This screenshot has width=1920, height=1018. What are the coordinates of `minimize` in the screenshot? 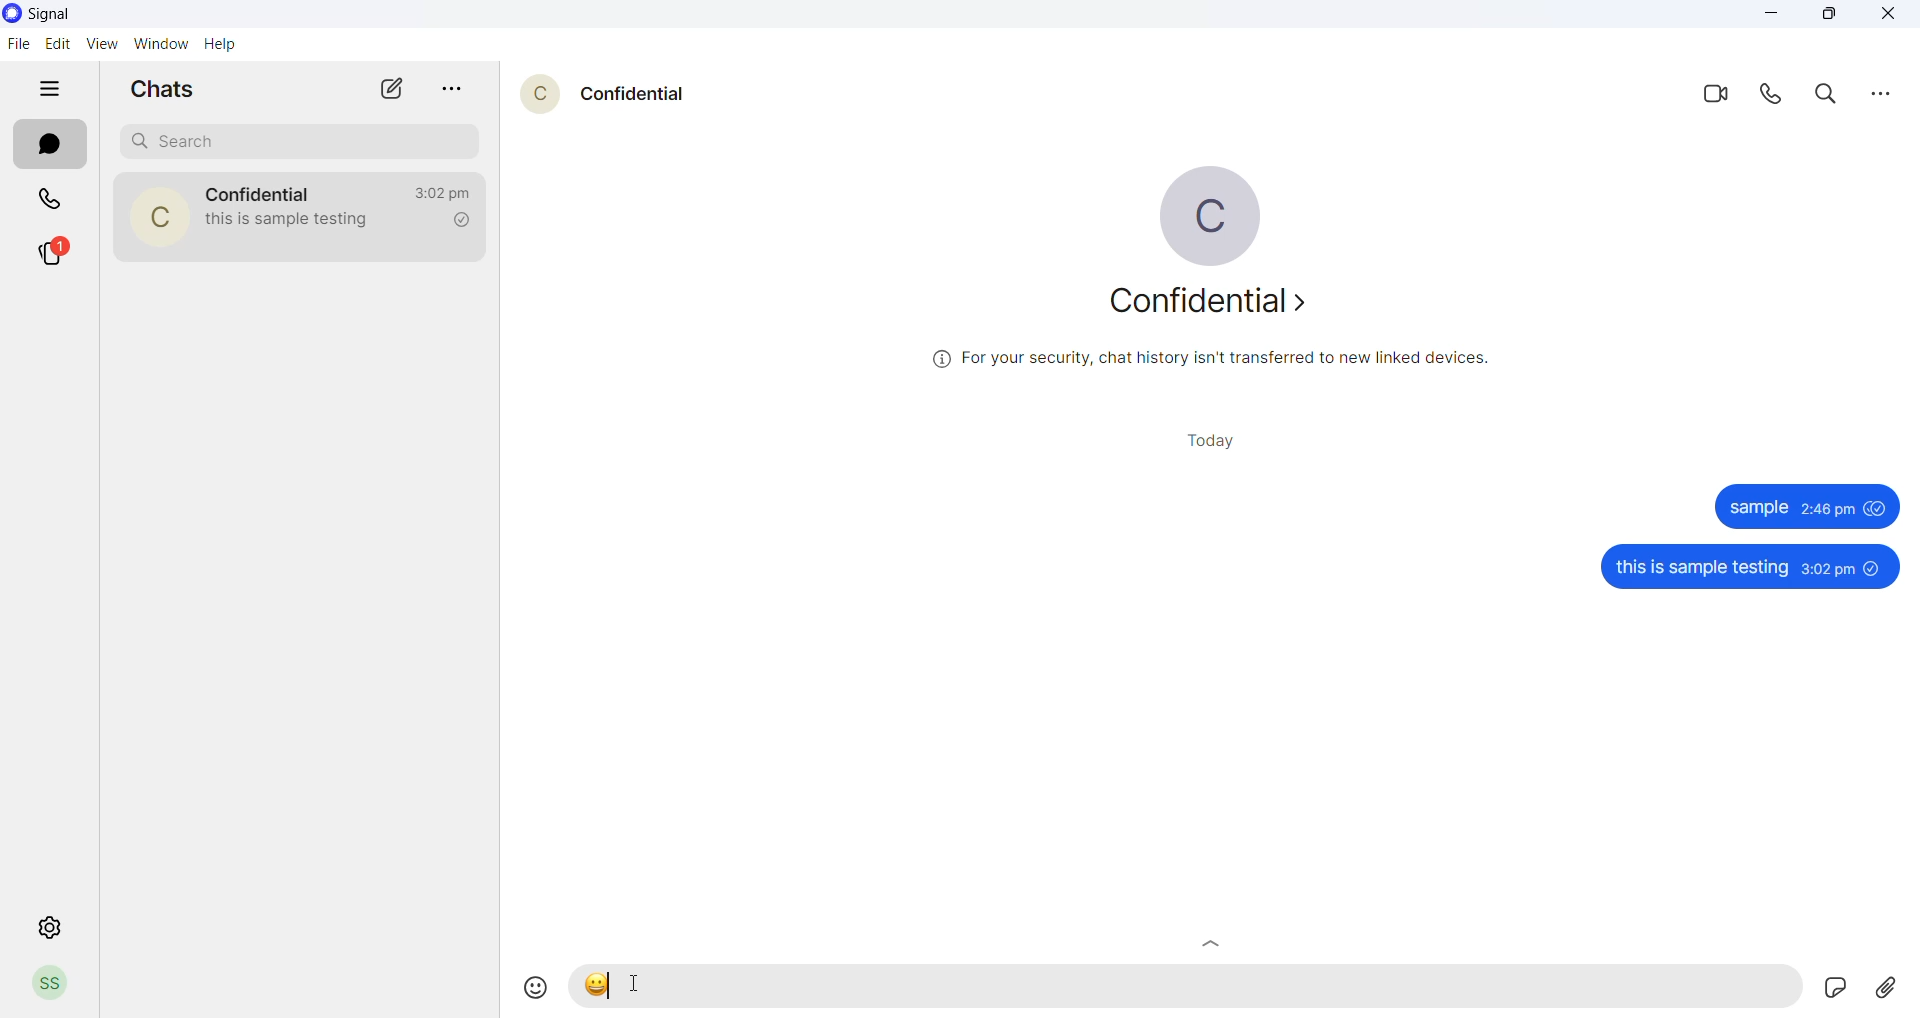 It's located at (1766, 17).